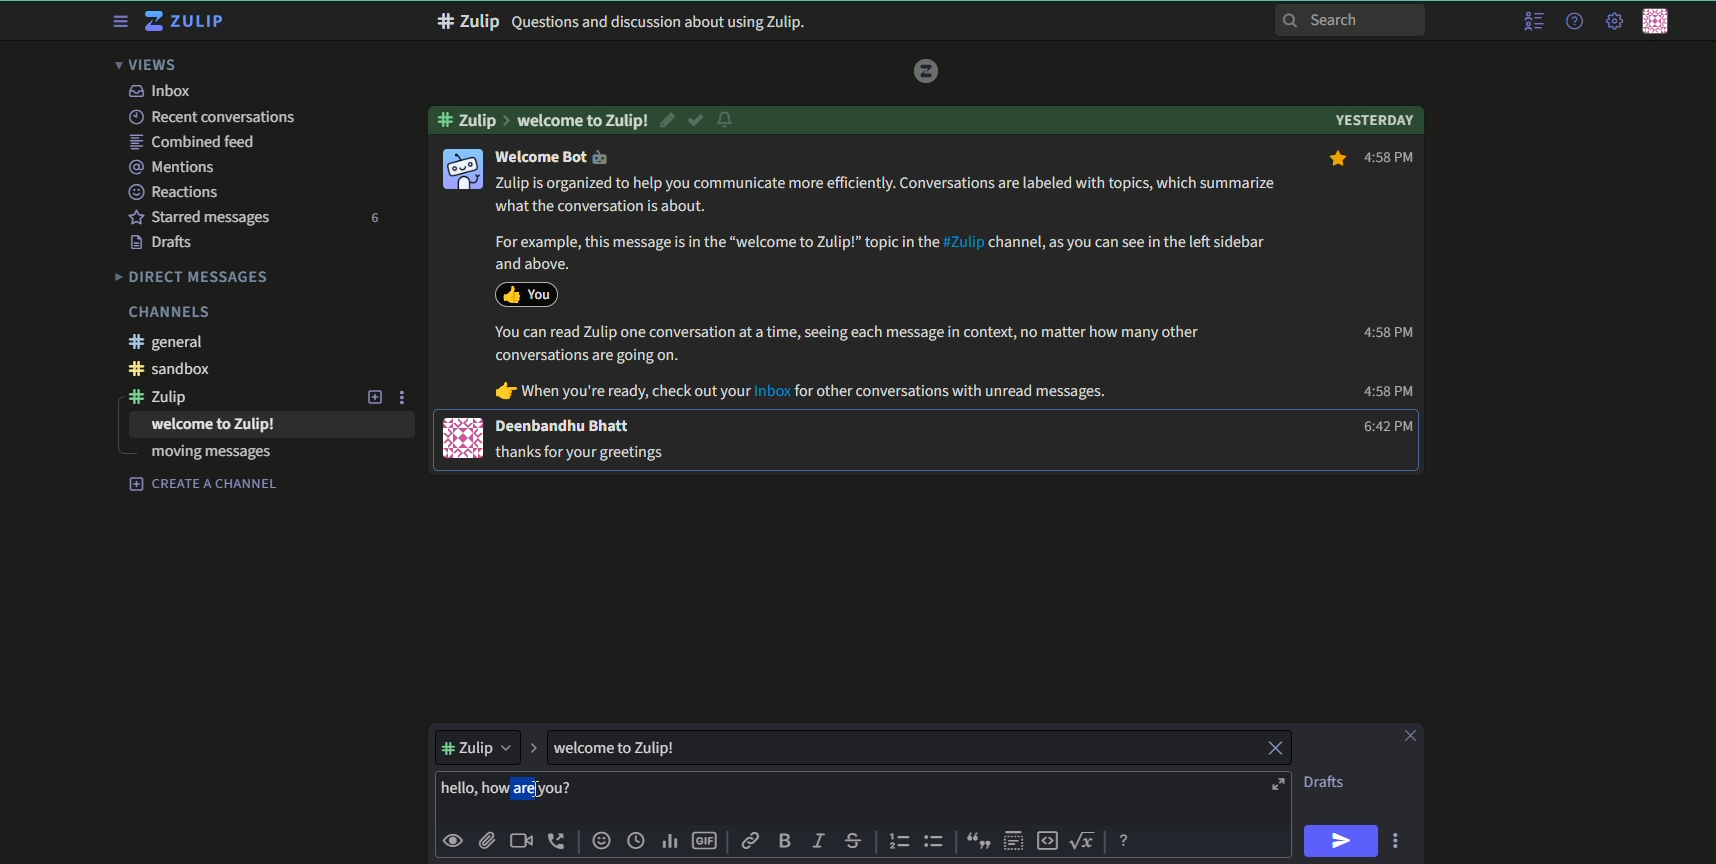 Image resolution: width=1716 pixels, height=864 pixels. What do you see at coordinates (1014, 841) in the screenshot?
I see `spoiler` at bounding box center [1014, 841].